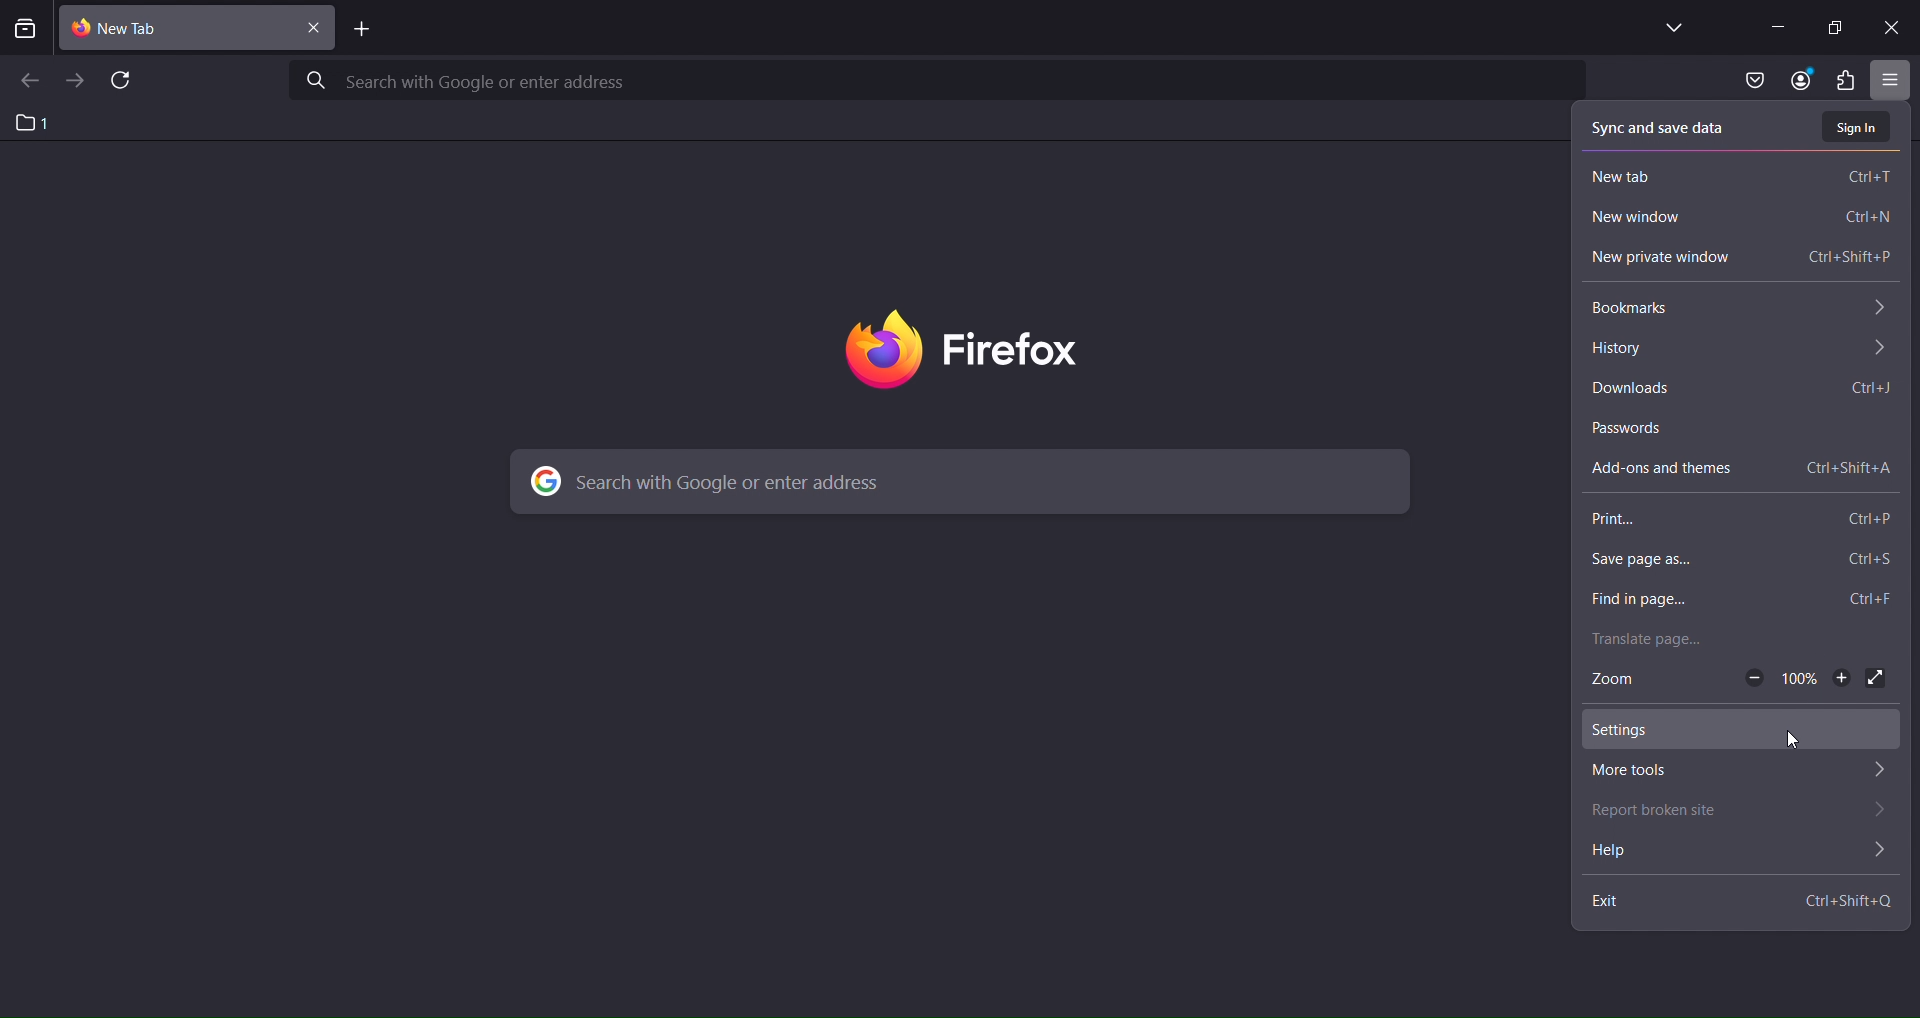  I want to click on settings, so click(1734, 728).